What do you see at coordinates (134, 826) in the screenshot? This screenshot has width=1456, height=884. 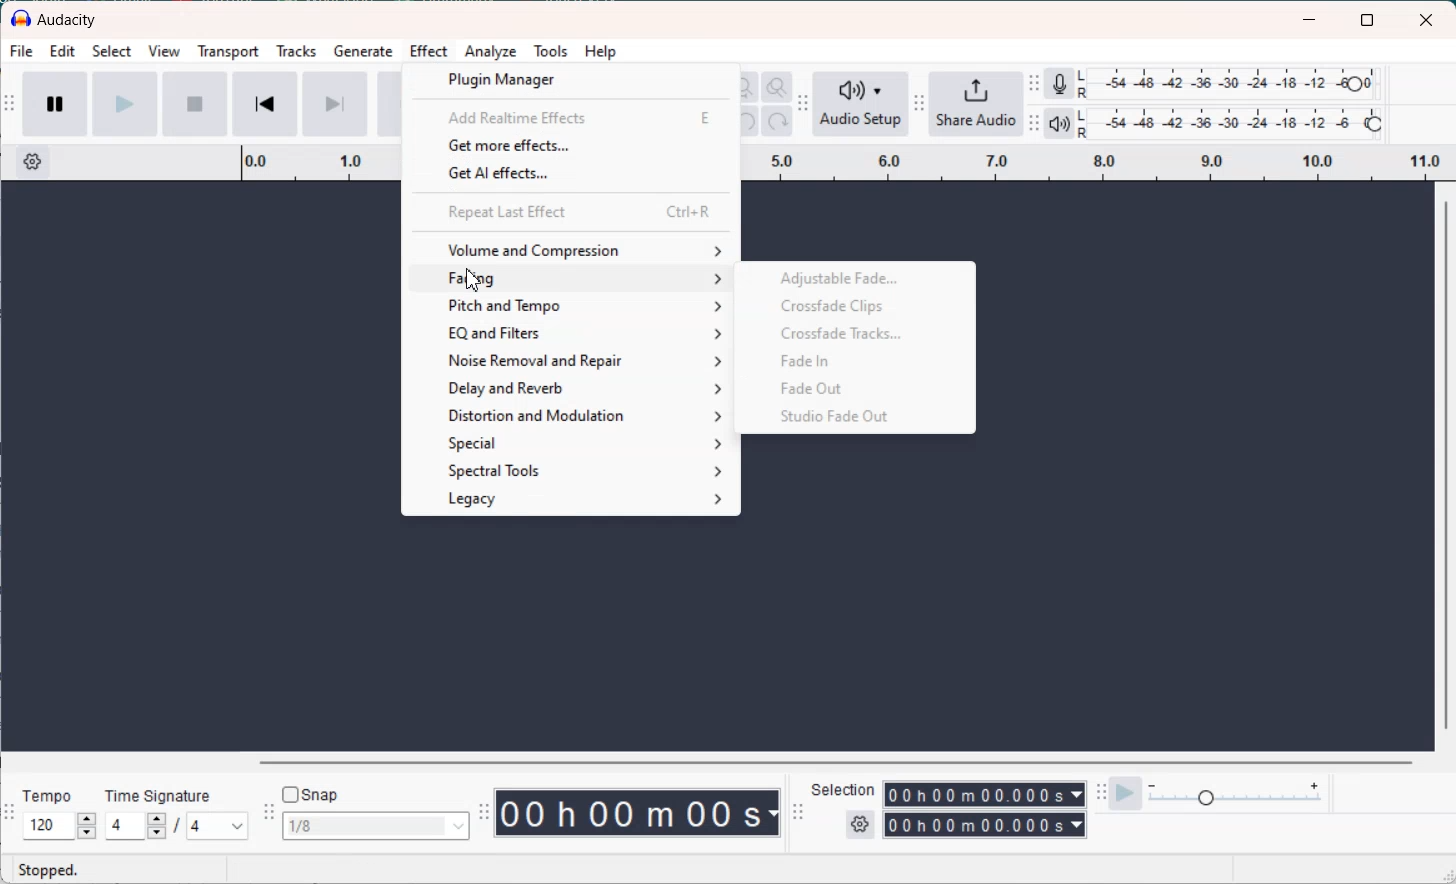 I see `Time Signature adjustment` at bounding box center [134, 826].